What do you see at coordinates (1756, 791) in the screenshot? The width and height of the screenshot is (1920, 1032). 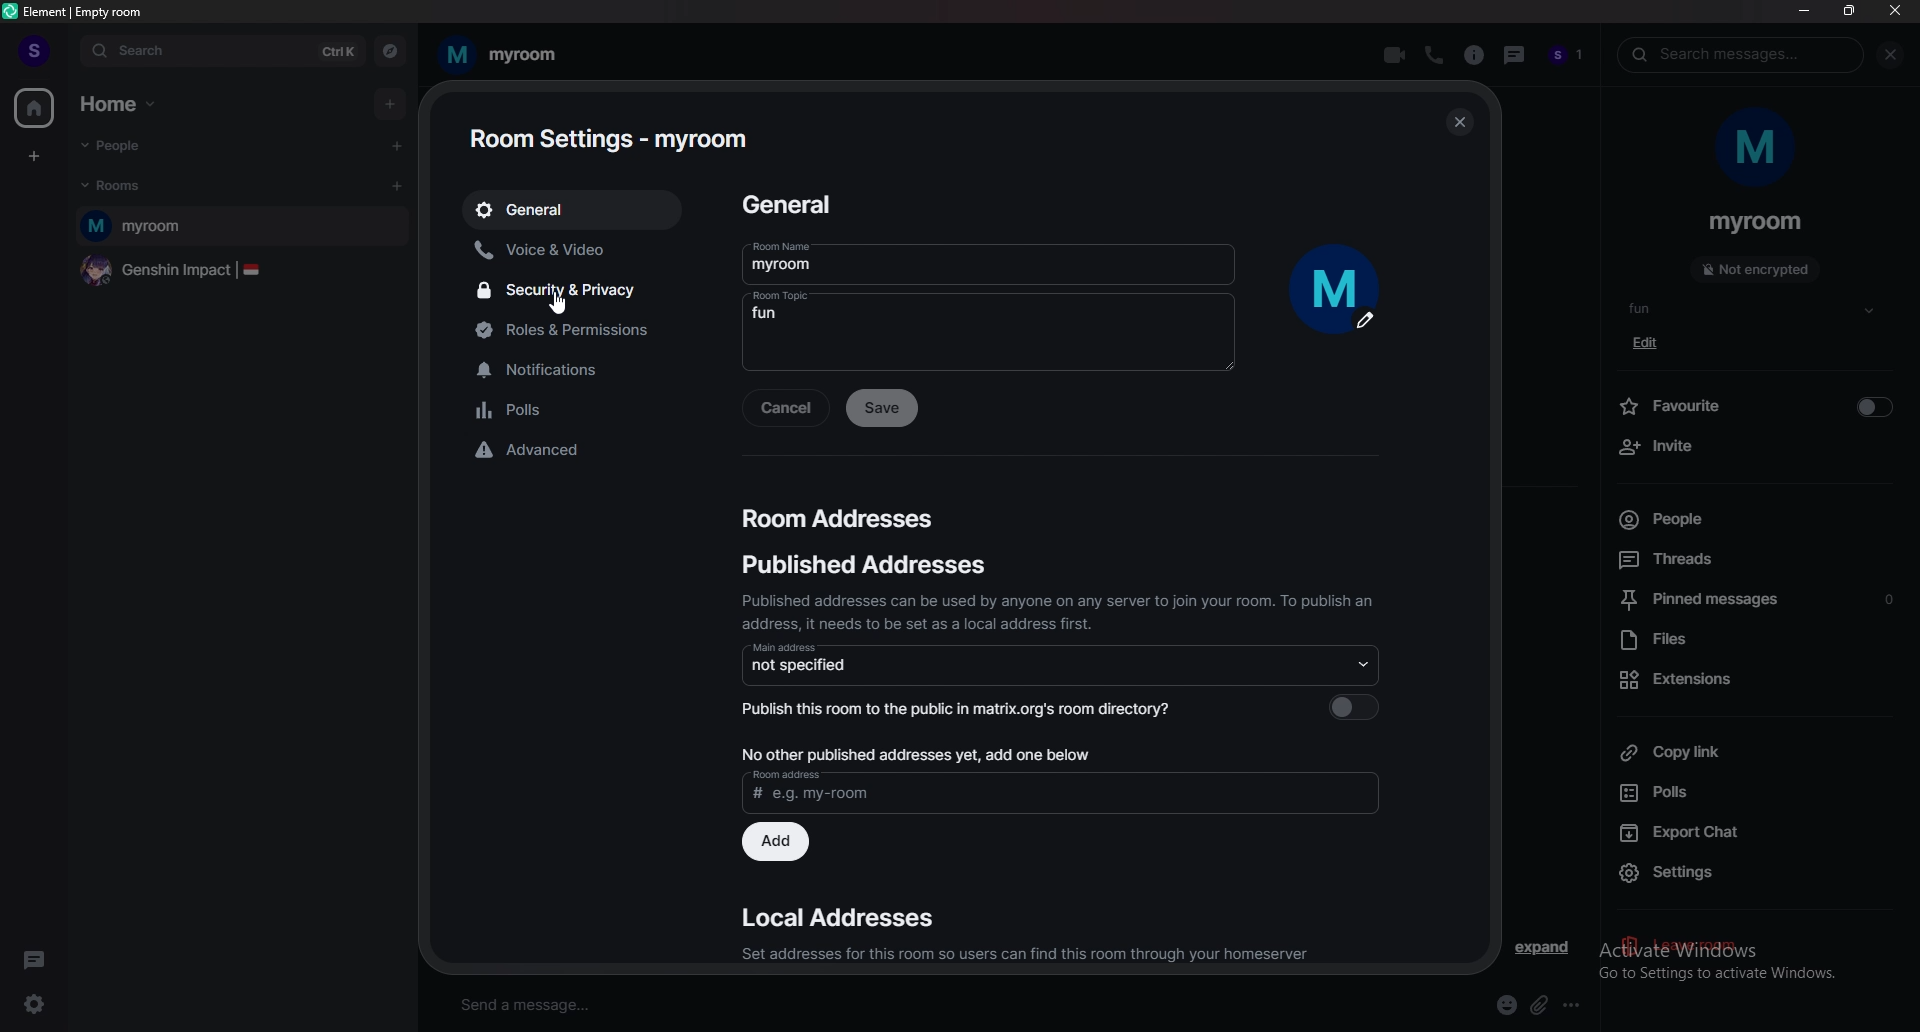 I see `polls` at bounding box center [1756, 791].